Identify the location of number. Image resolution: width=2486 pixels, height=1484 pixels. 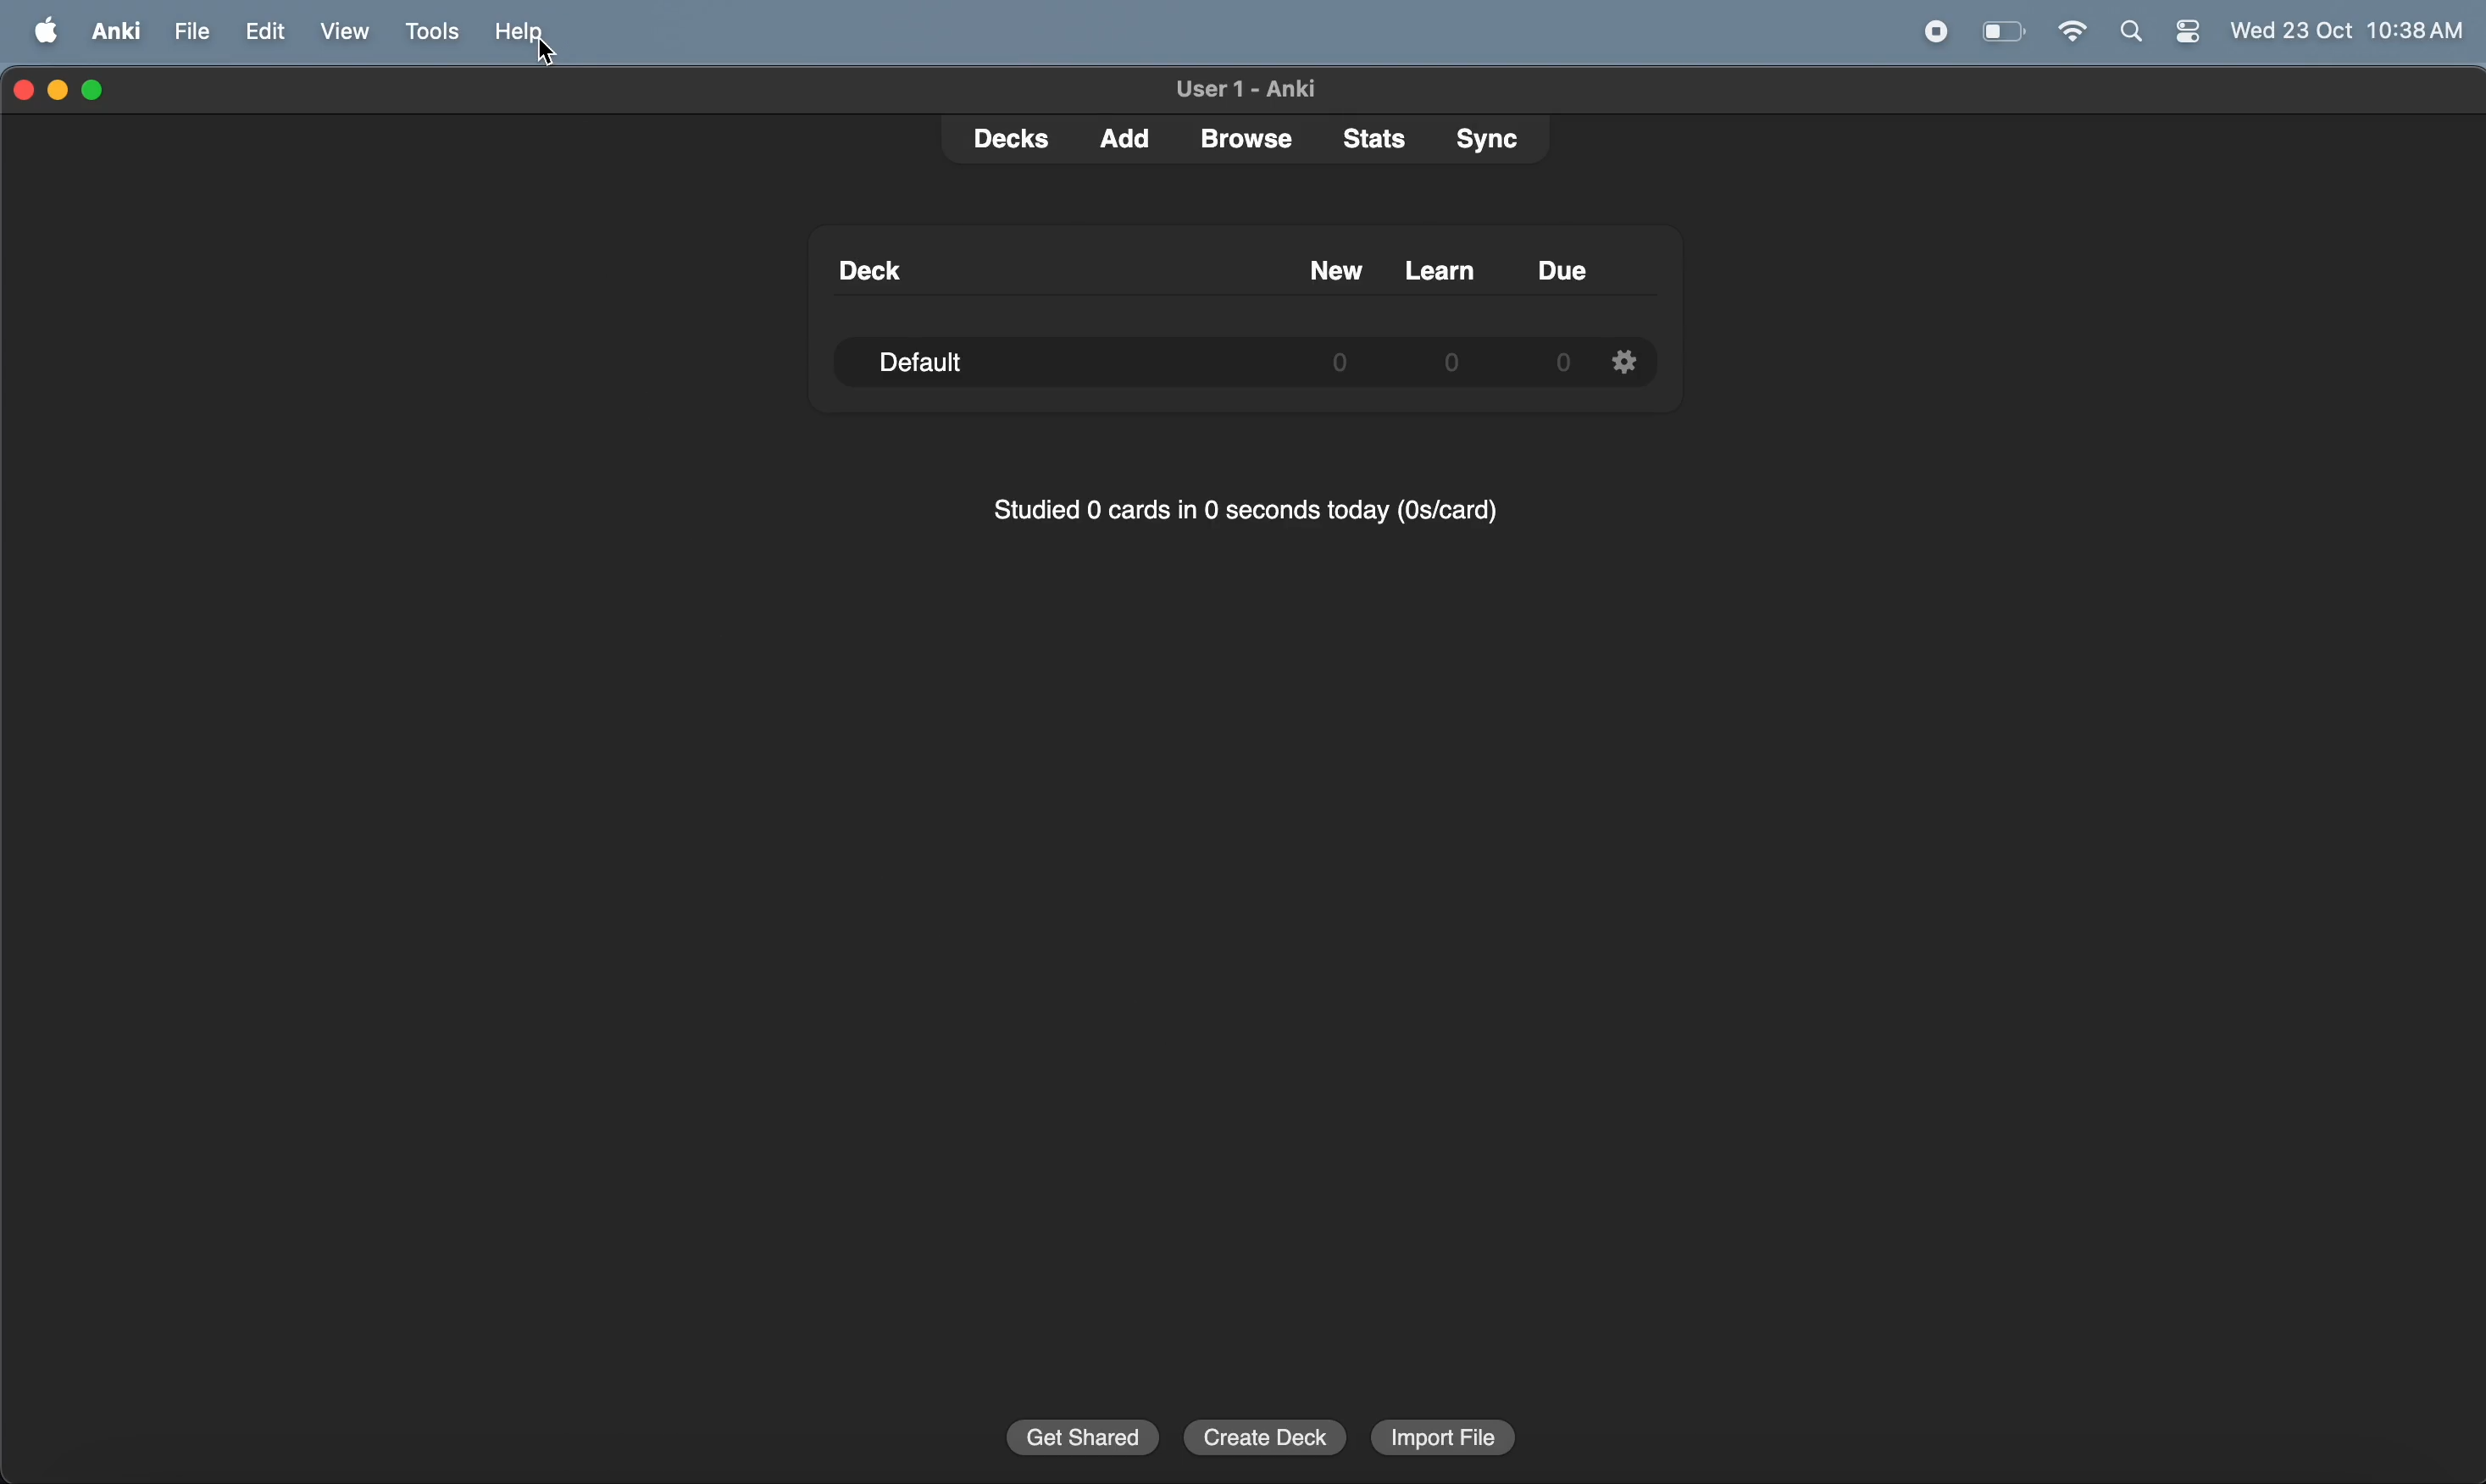
(1559, 364).